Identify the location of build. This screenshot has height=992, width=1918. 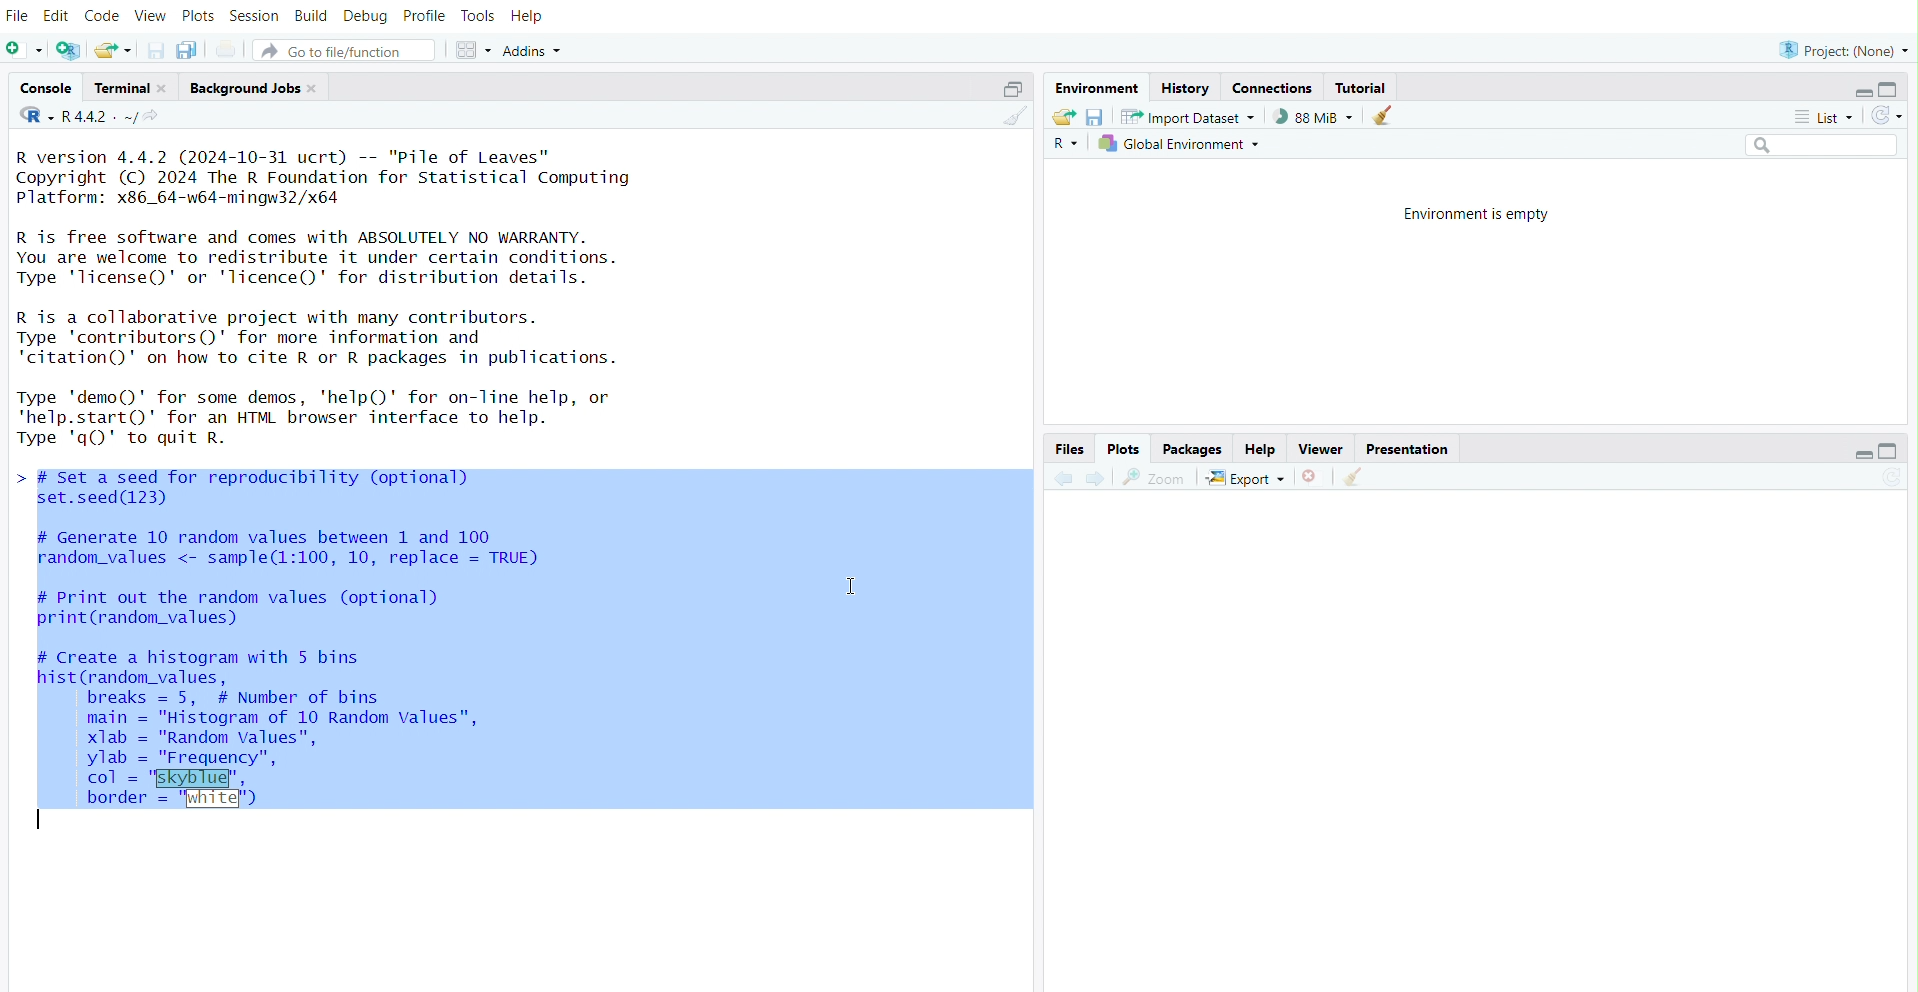
(314, 13).